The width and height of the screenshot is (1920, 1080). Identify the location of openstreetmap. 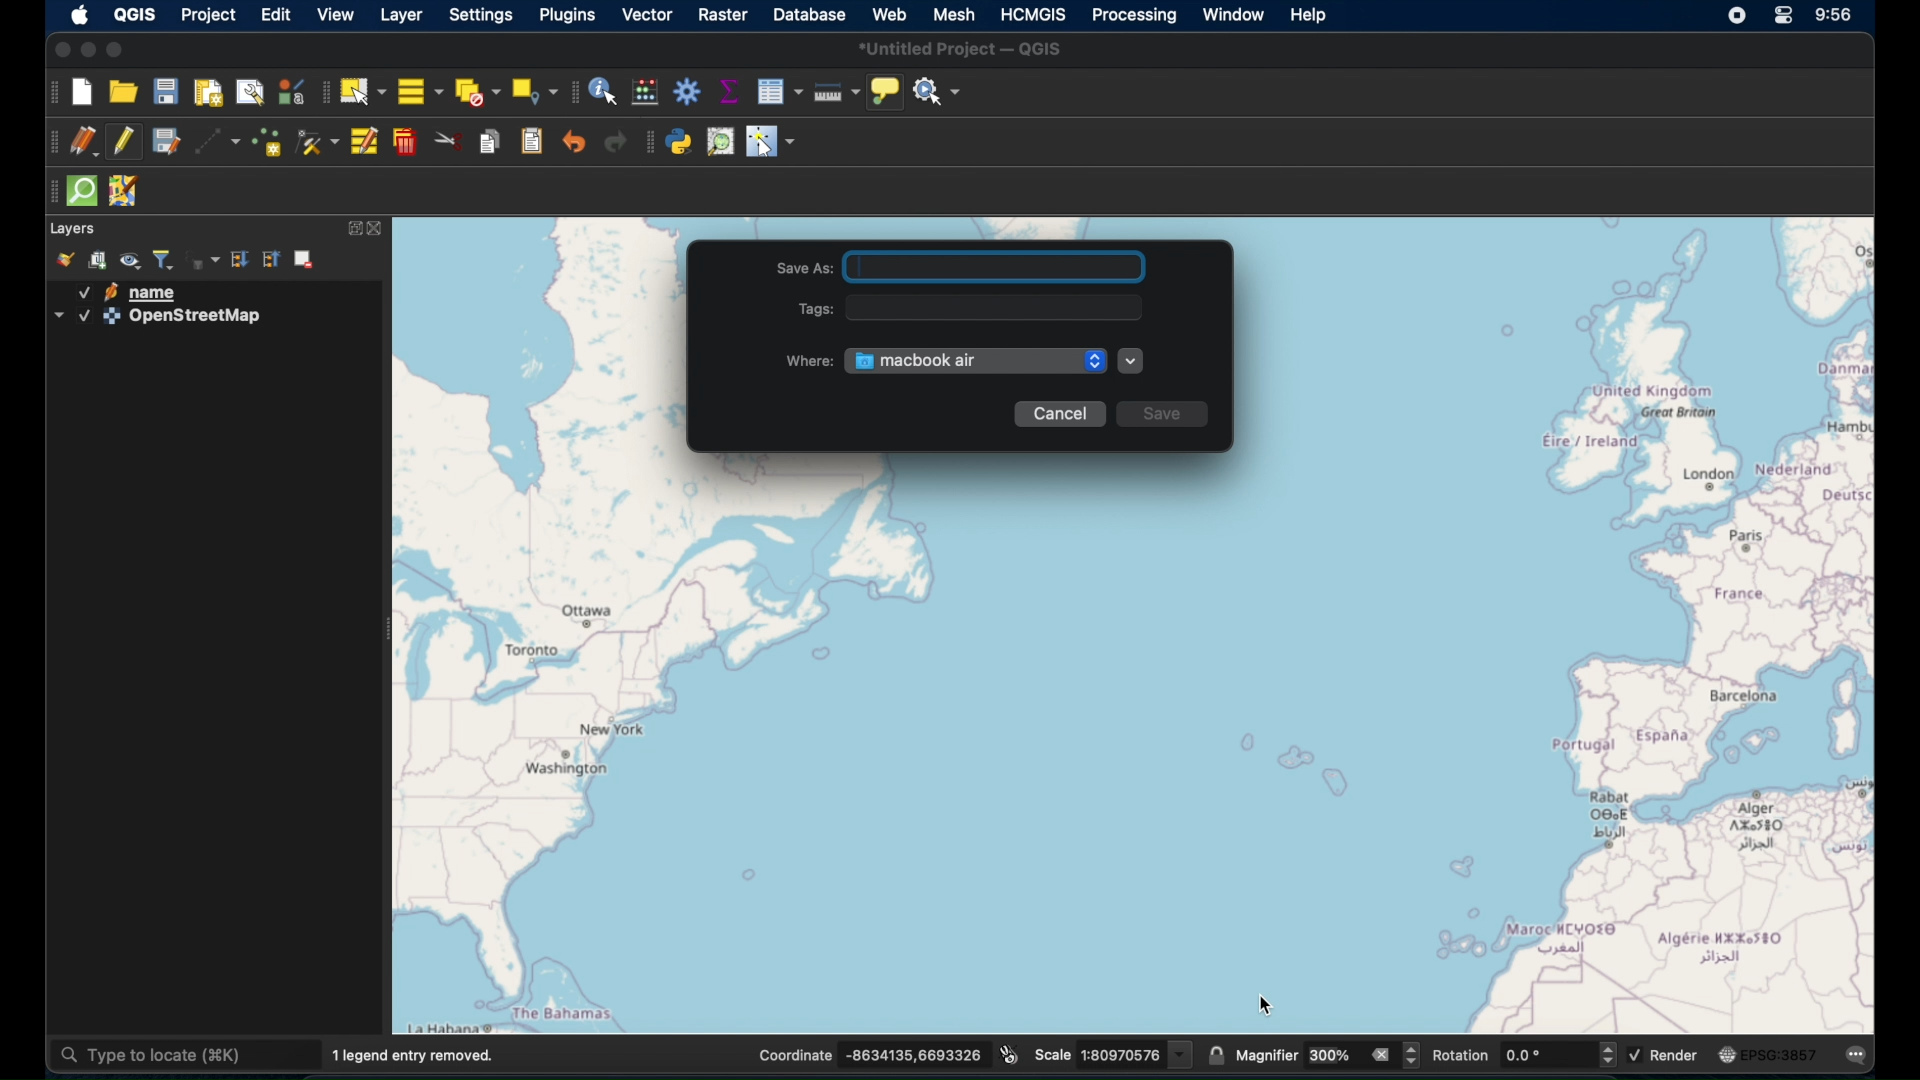
(158, 319).